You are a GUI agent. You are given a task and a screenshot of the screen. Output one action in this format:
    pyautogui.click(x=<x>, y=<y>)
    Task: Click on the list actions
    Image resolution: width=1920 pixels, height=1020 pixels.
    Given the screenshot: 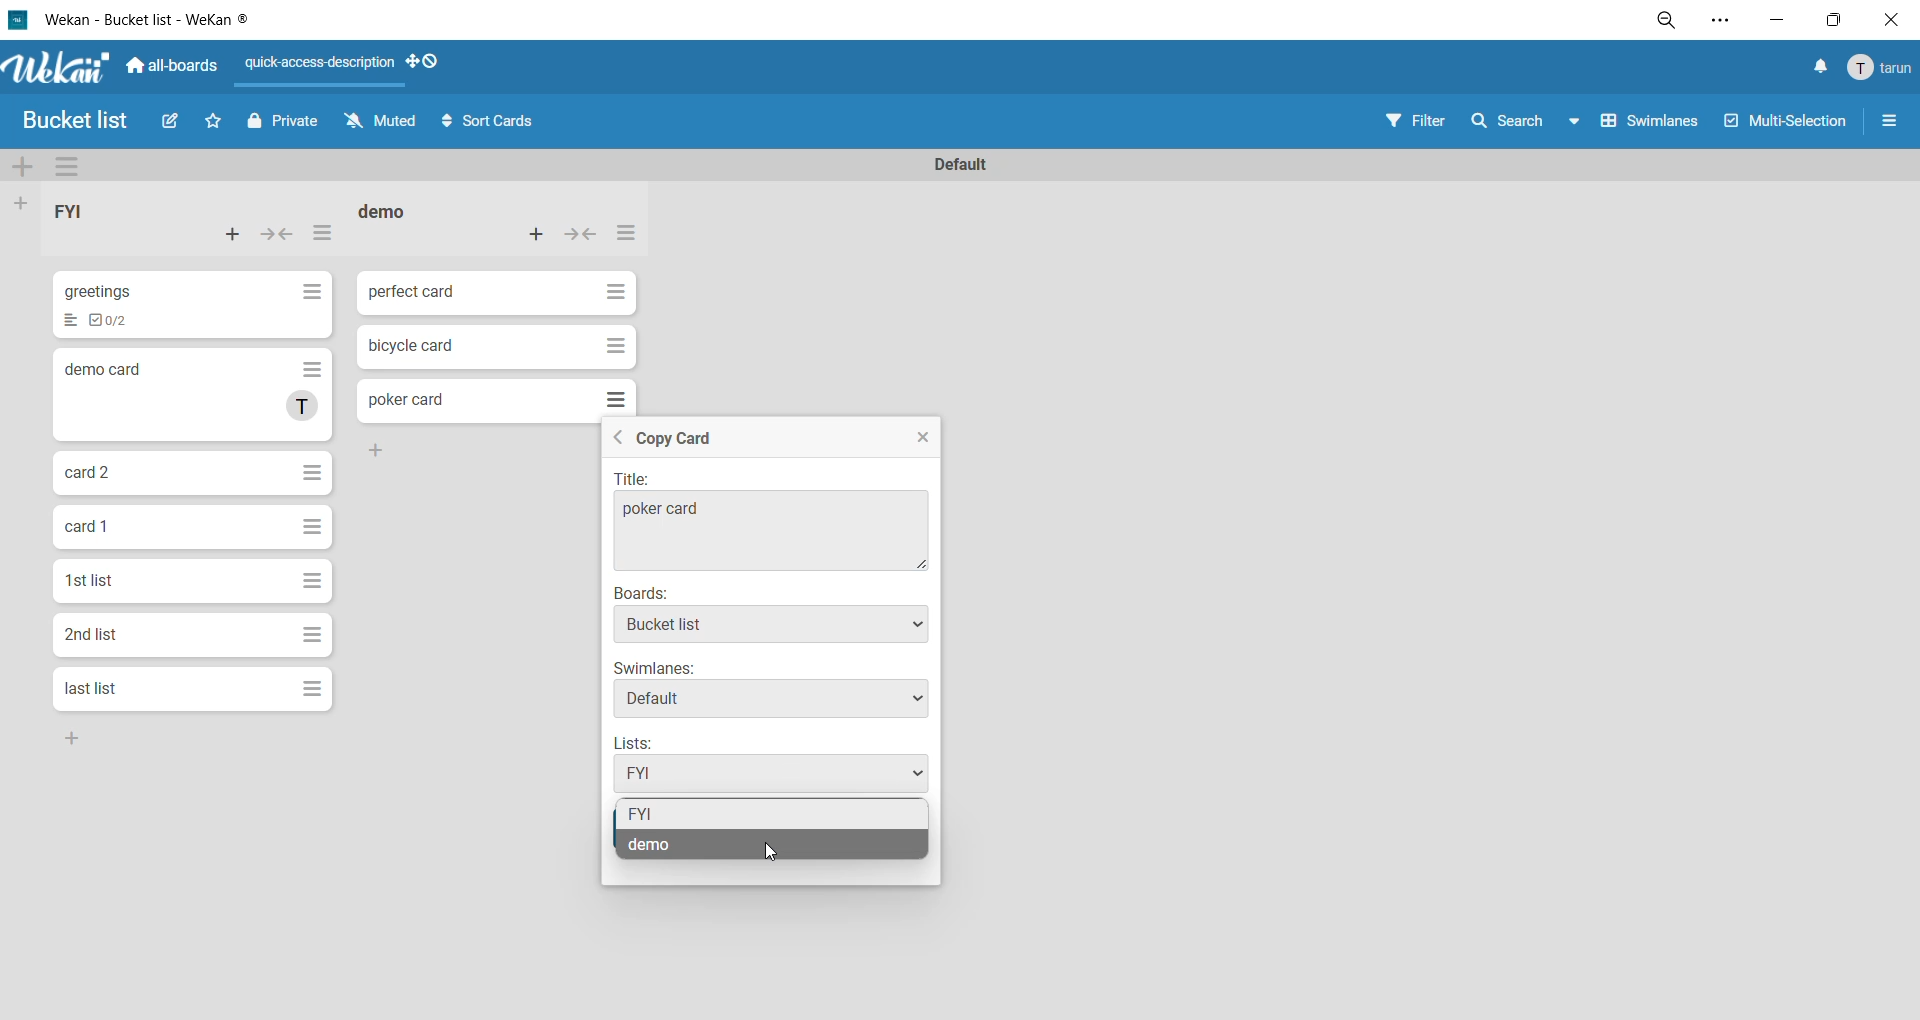 What is the action you would take?
    pyautogui.click(x=623, y=235)
    